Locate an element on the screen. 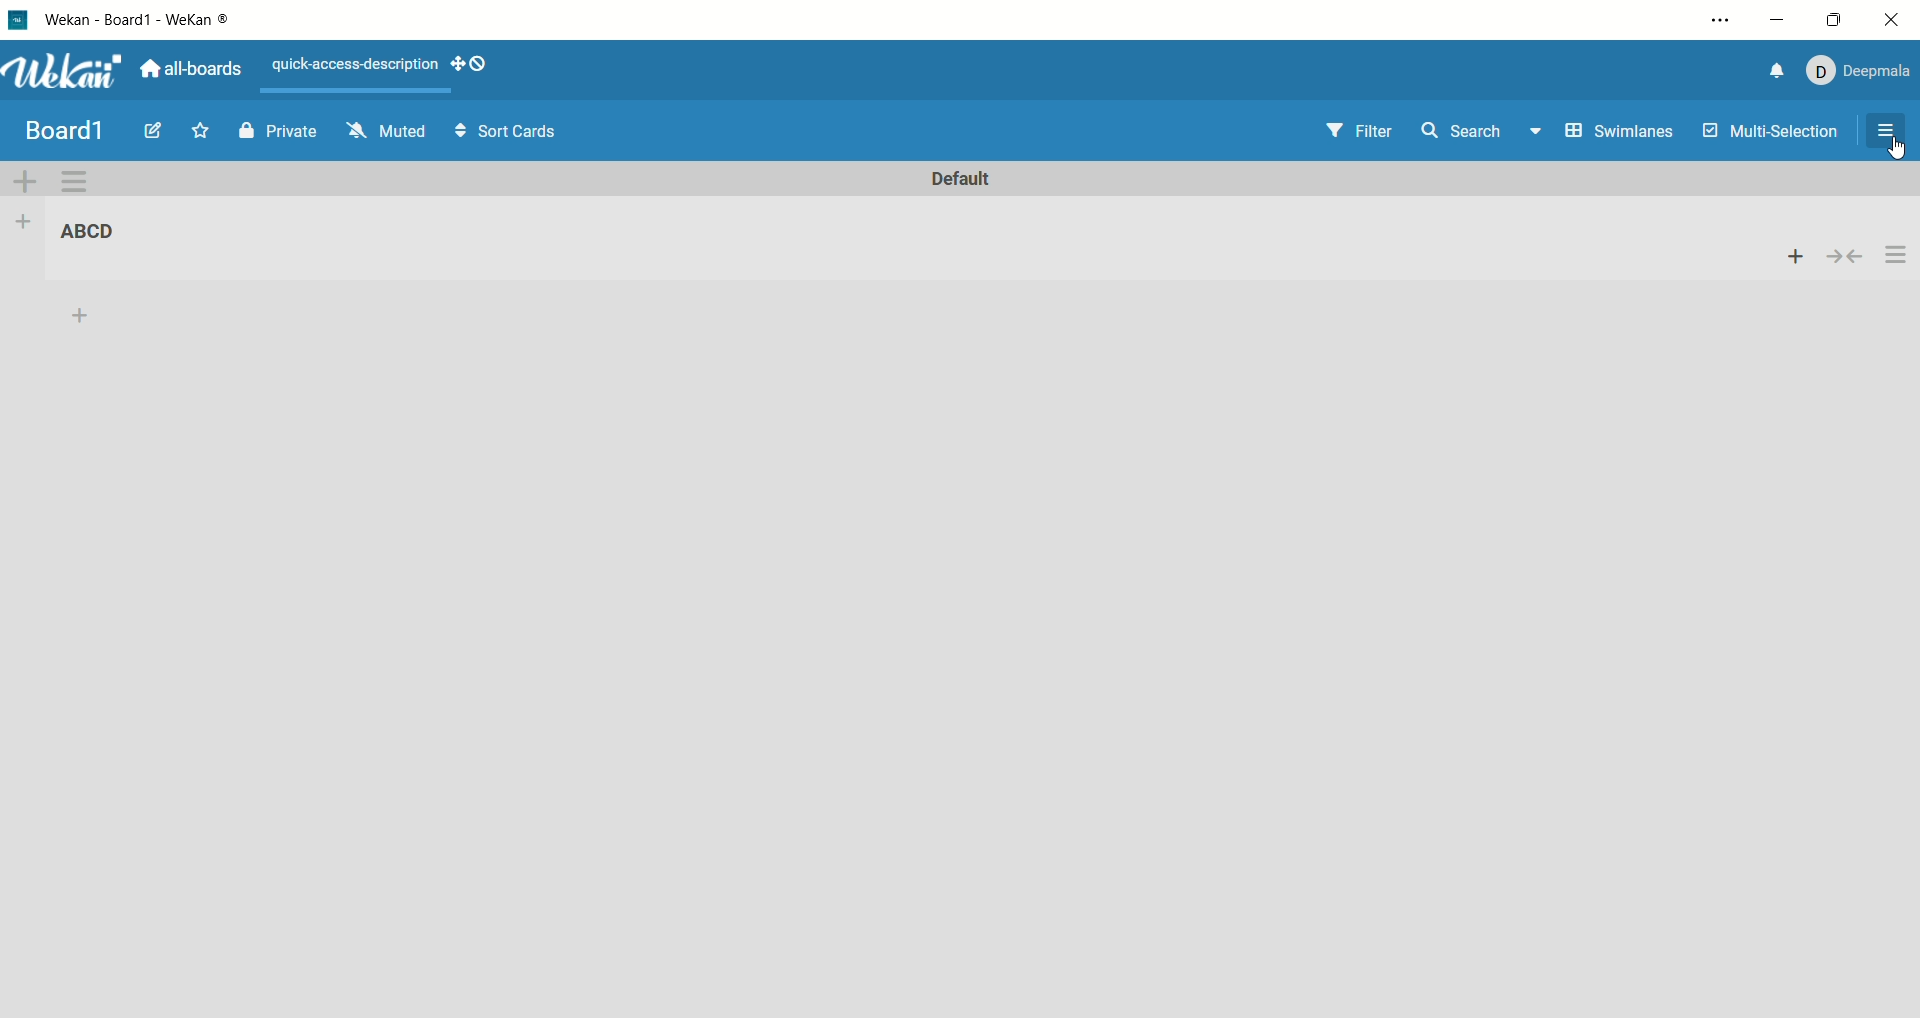 This screenshot has height=1018, width=1920. swimlane action is located at coordinates (82, 183).